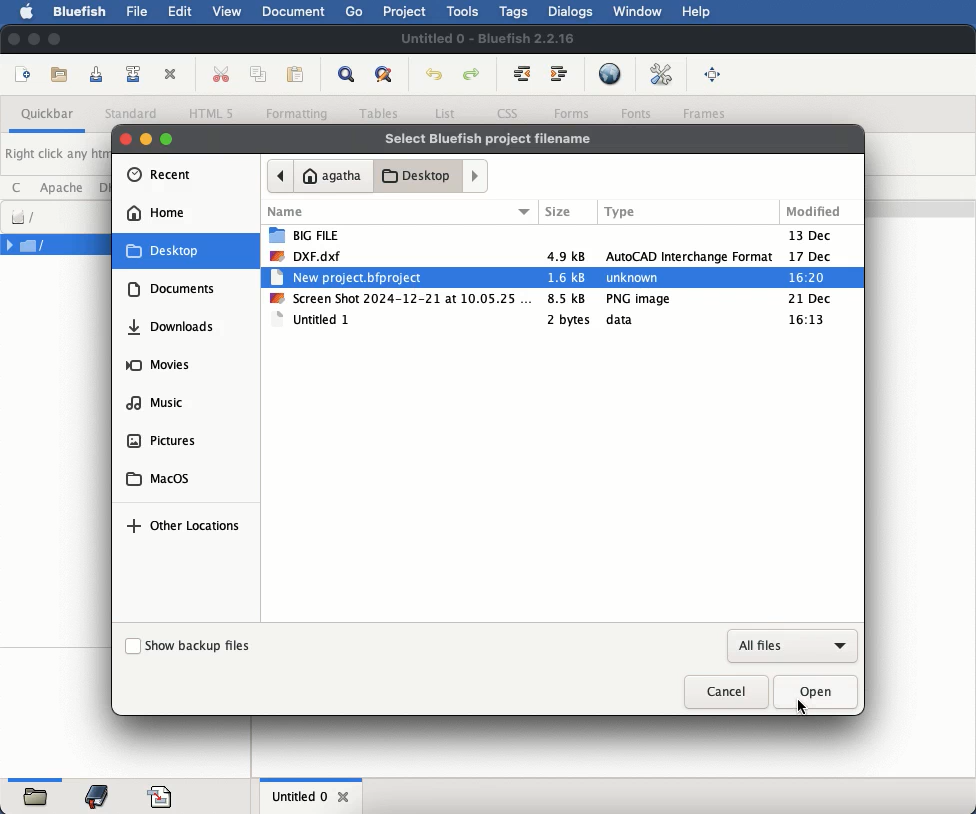 The height and width of the screenshot is (814, 976). Describe the element at coordinates (35, 797) in the screenshot. I see `folder` at that location.